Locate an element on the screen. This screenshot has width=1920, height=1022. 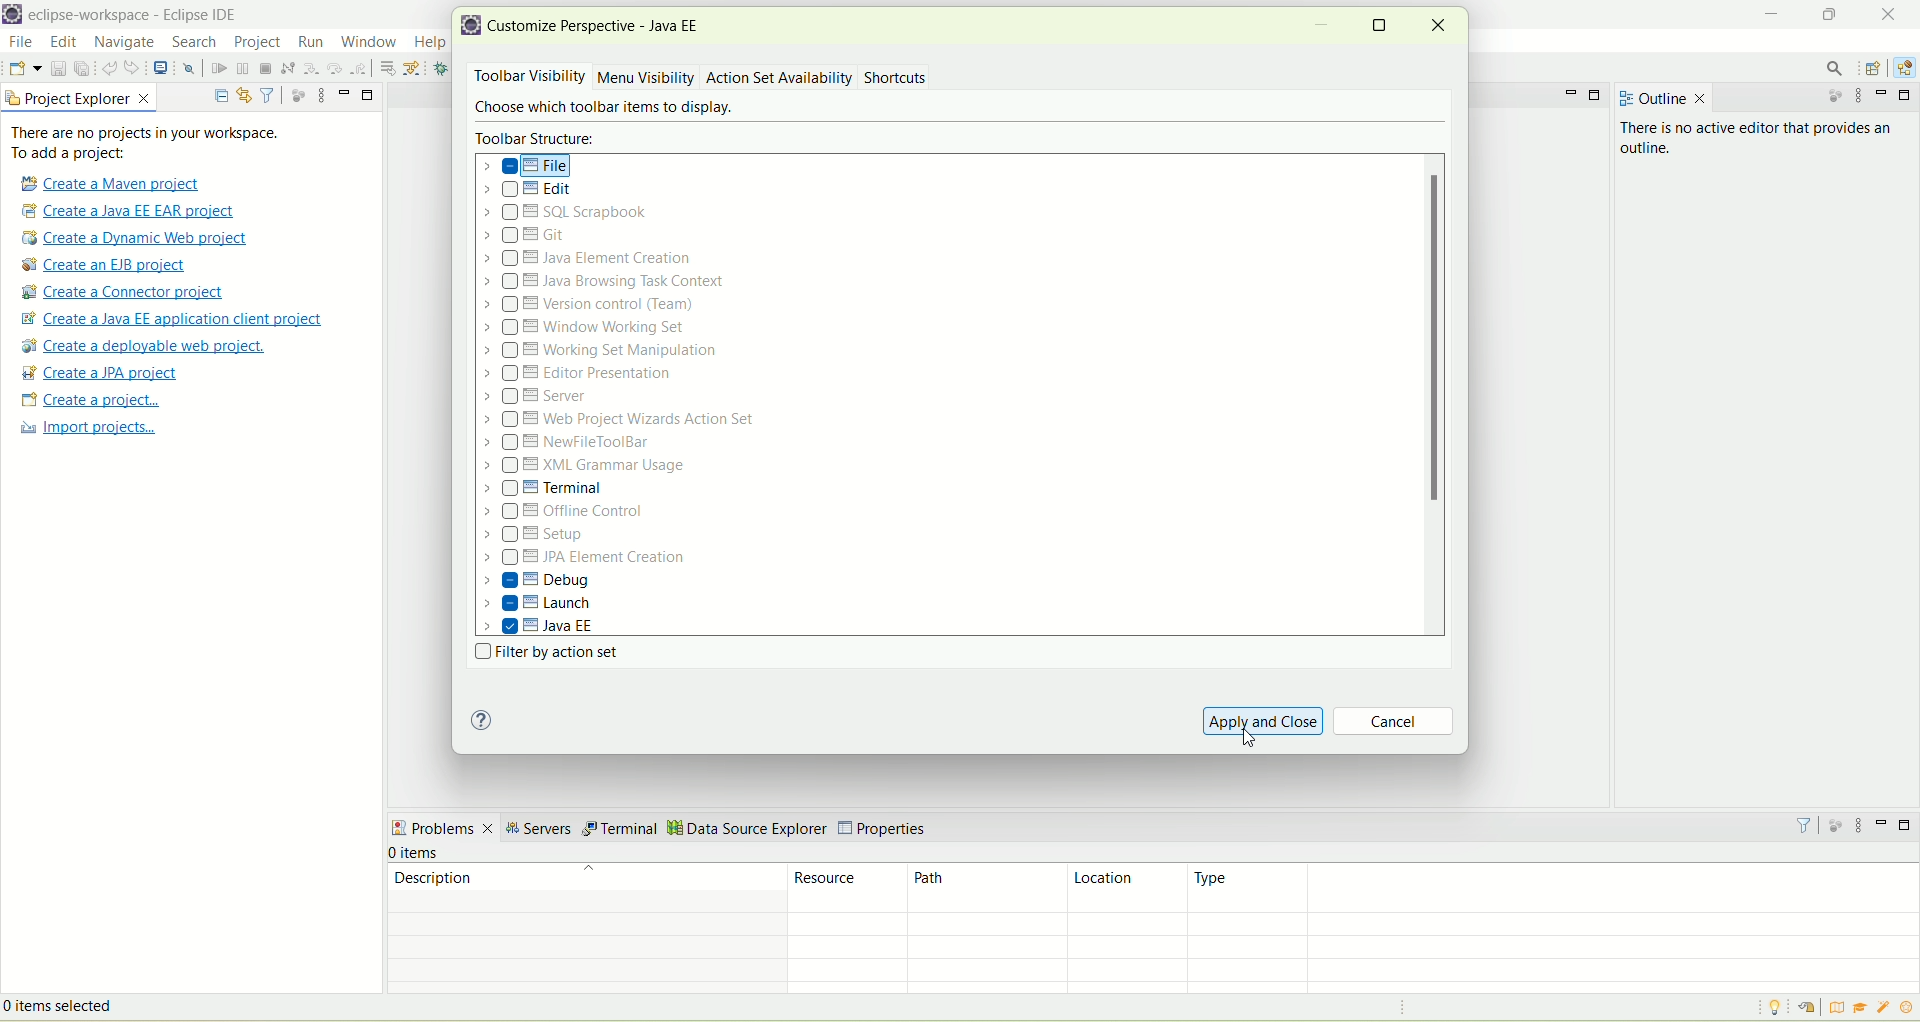
search is located at coordinates (1837, 69).